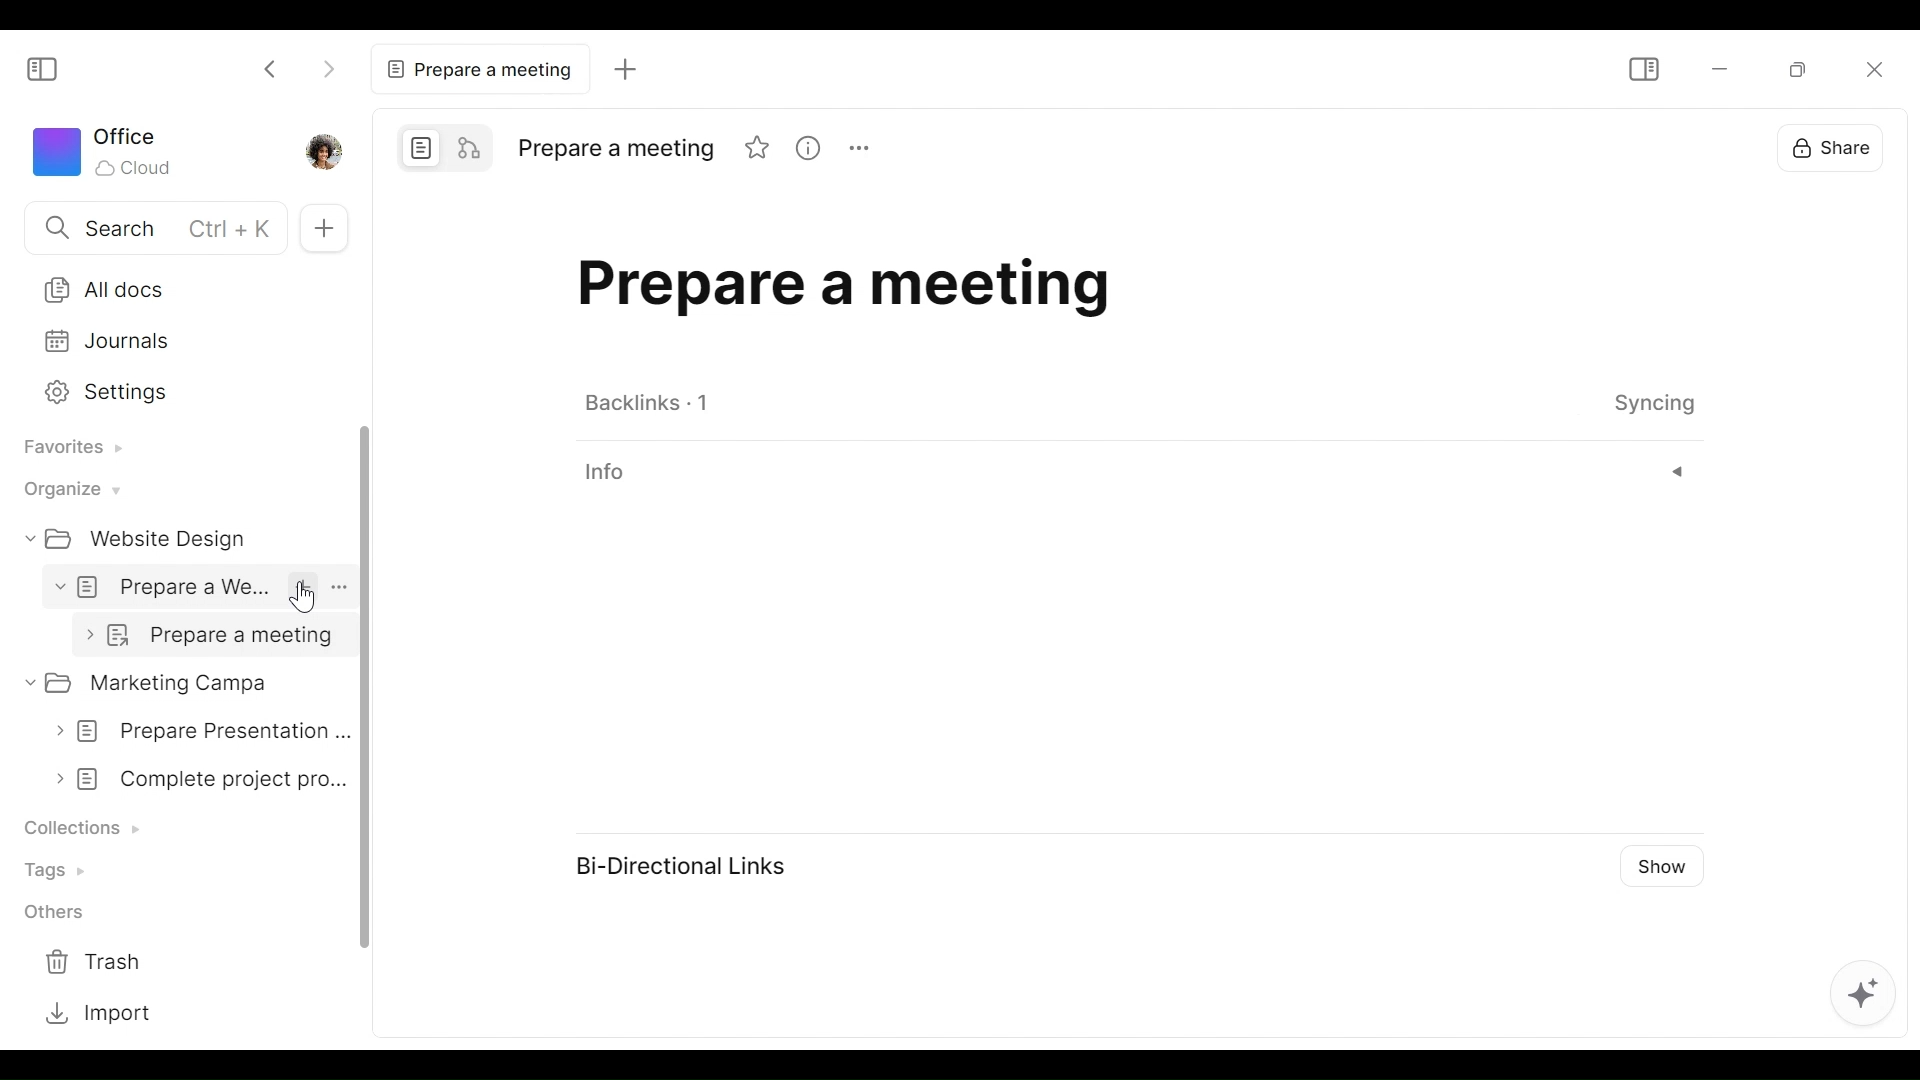 The height and width of the screenshot is (1080, 1920). What do you see at coordinates (87, 829) in the screenshot?
I see `Collections` at bounding box center [87, 829].